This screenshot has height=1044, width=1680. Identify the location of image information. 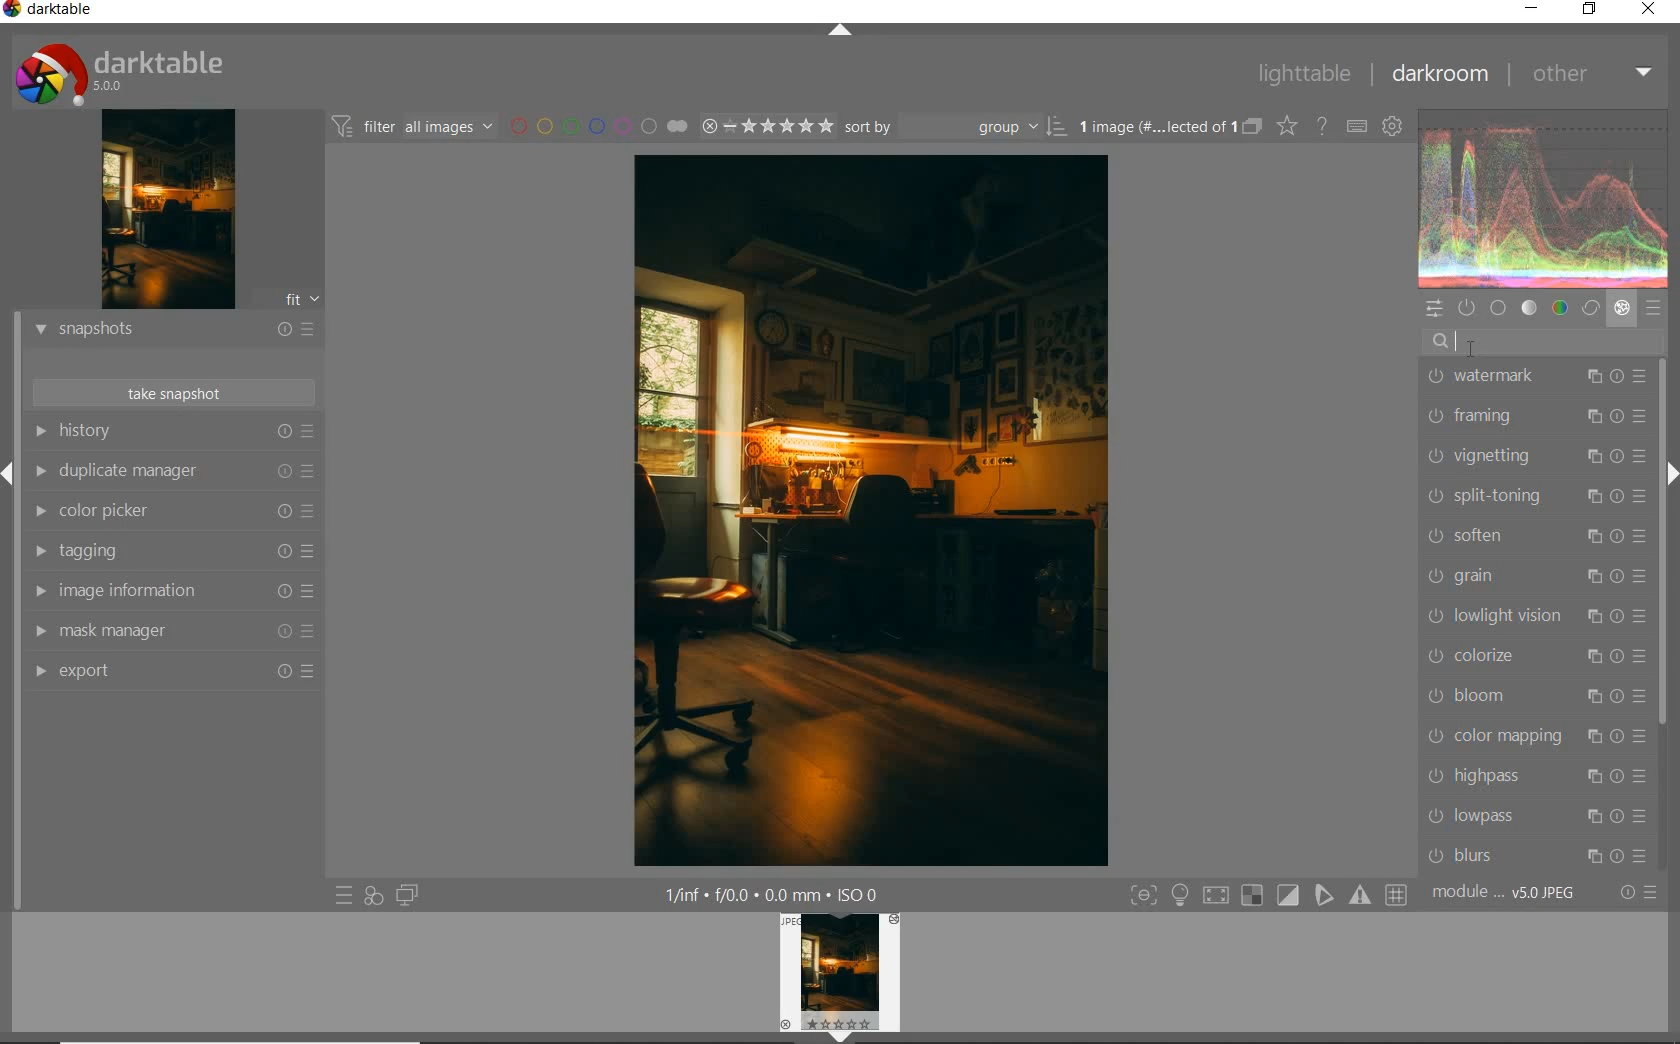
(171, 591).